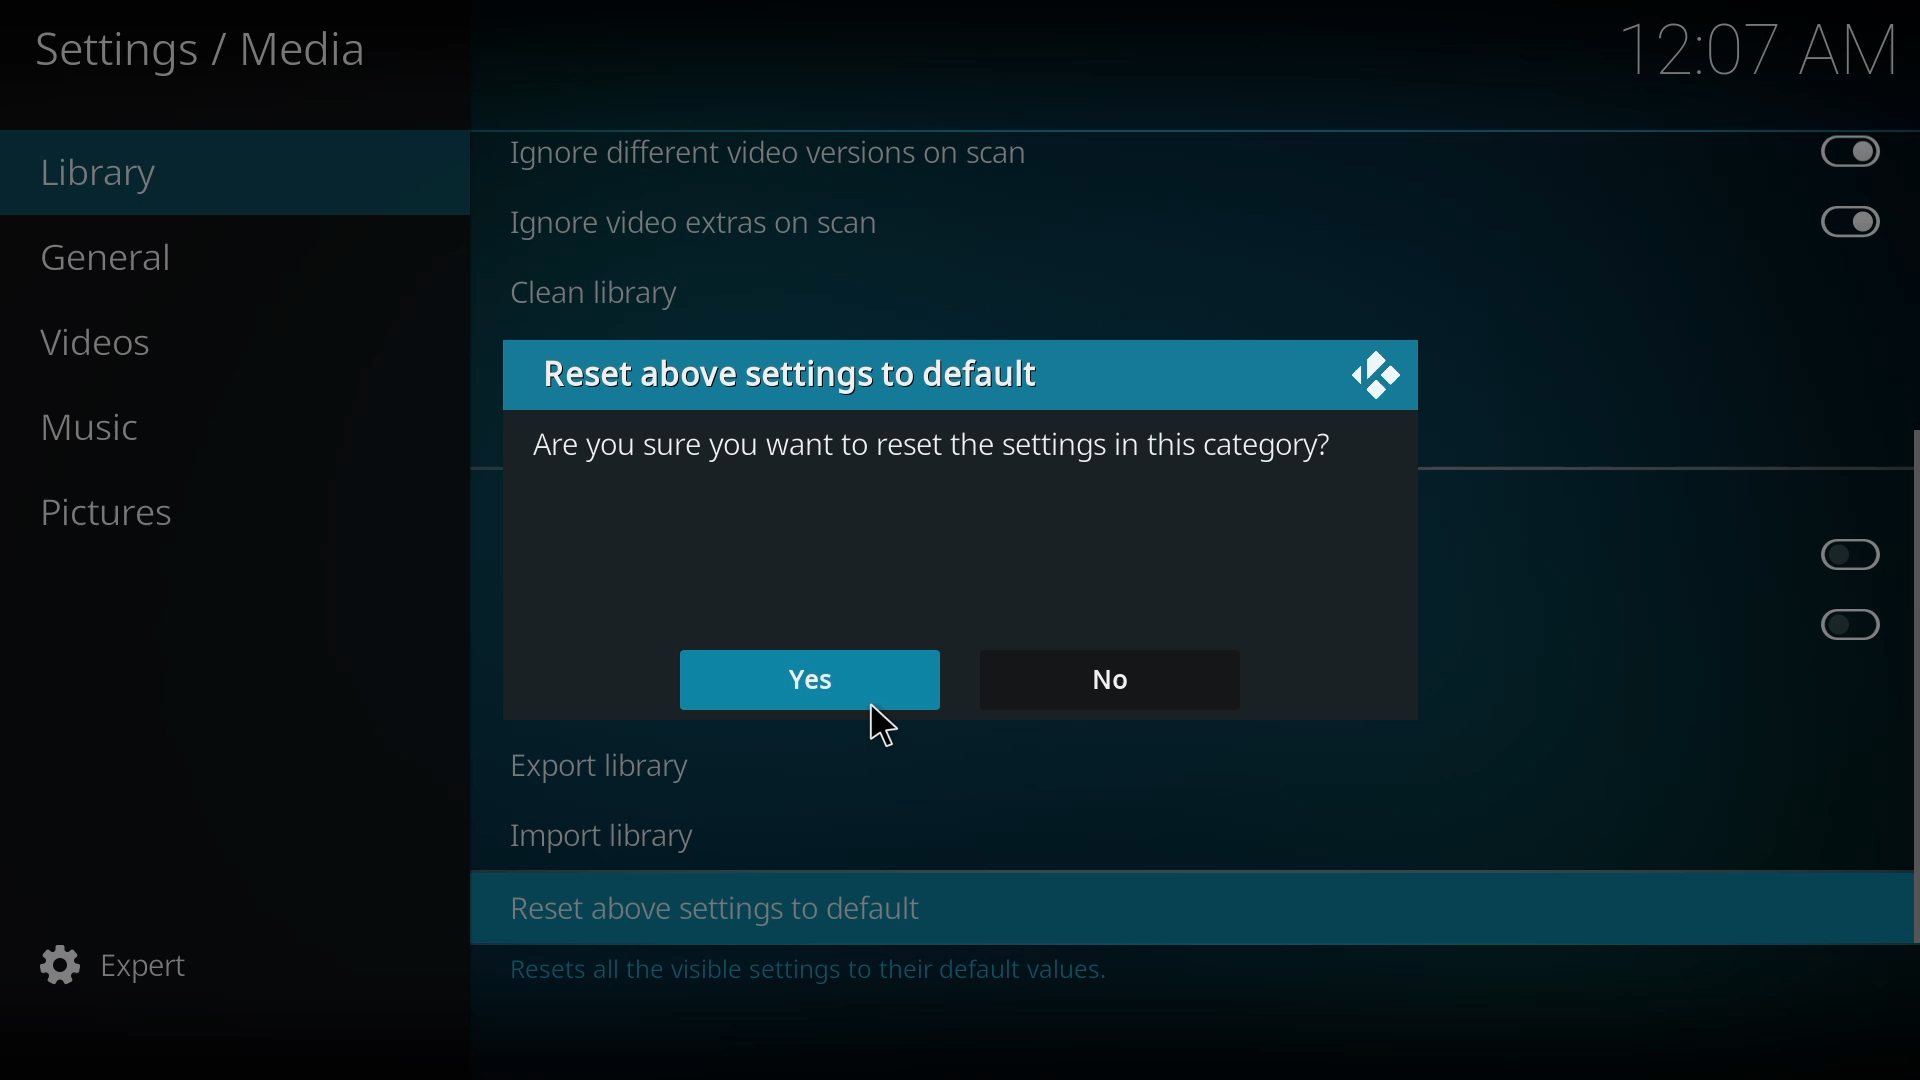  Describe the element at coordinates (1848, 625) in the screenshot. I see `click to enable` at that location.